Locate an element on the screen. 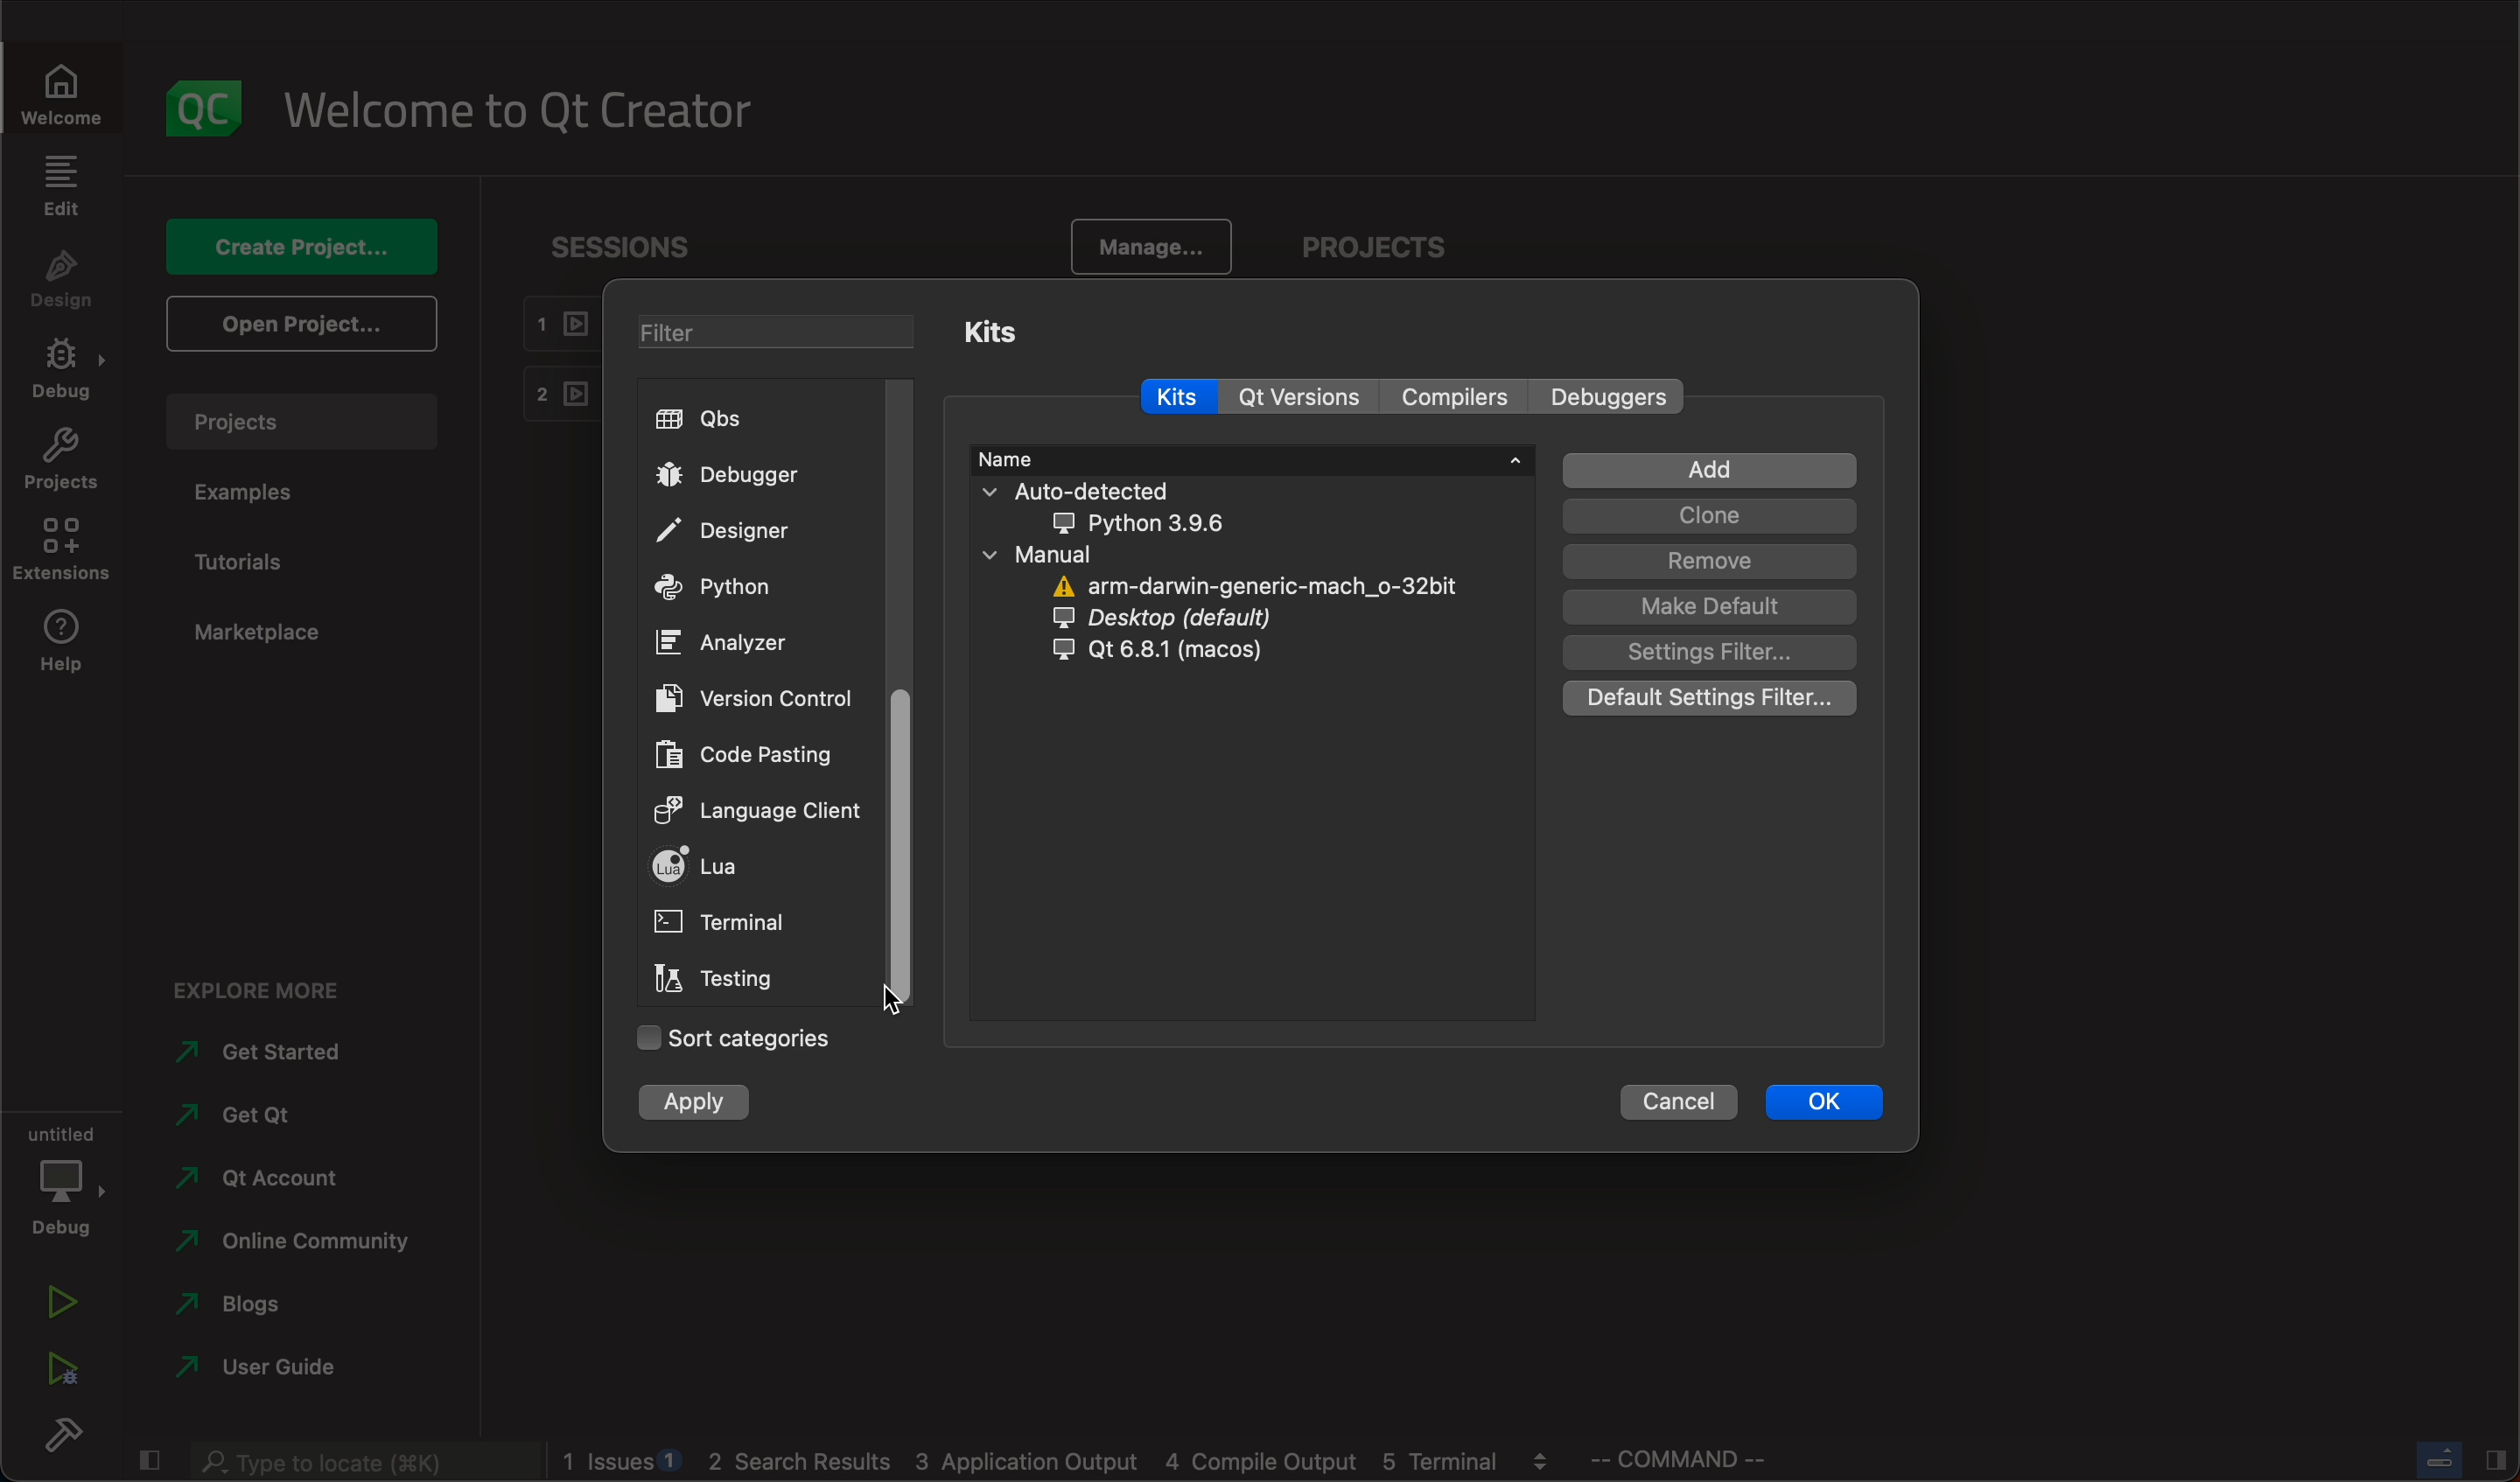 This screenshot has height=1482, width=2520. build is located at coordinates (71, 1440).